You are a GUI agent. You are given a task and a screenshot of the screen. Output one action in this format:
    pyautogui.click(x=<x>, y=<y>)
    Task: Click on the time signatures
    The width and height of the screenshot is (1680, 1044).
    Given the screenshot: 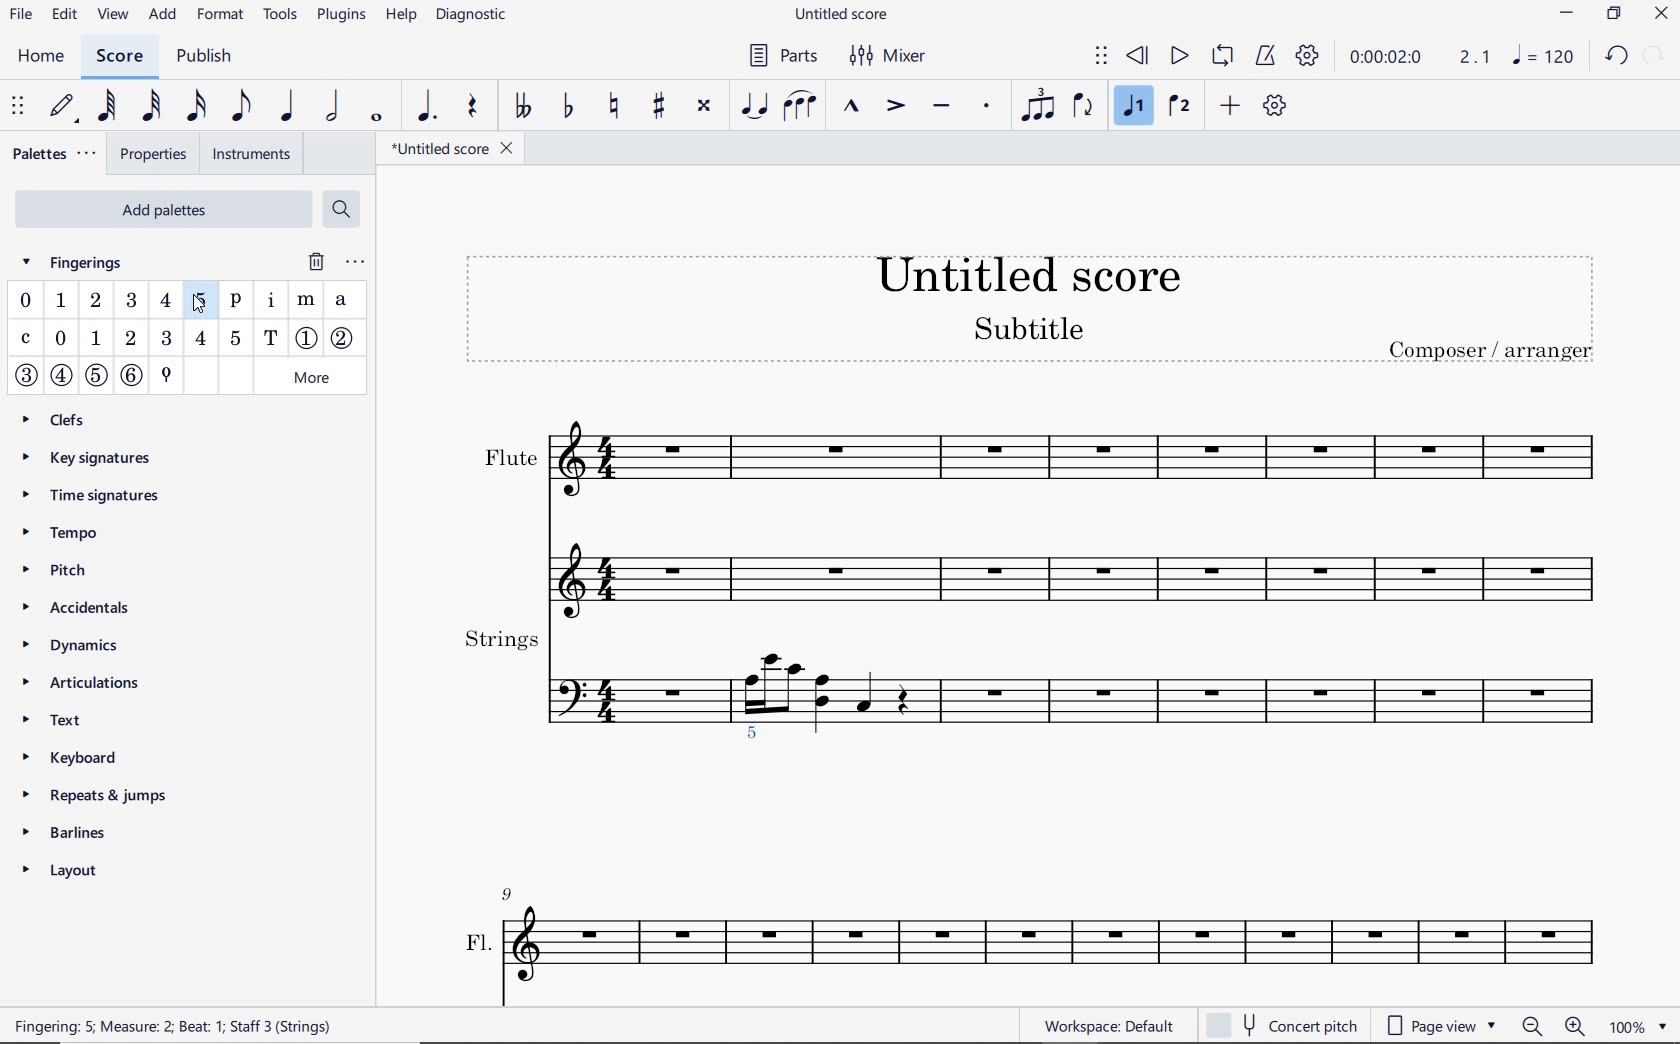 What is the action you would take?
    pyautogui.click(x=98, y=492)
    